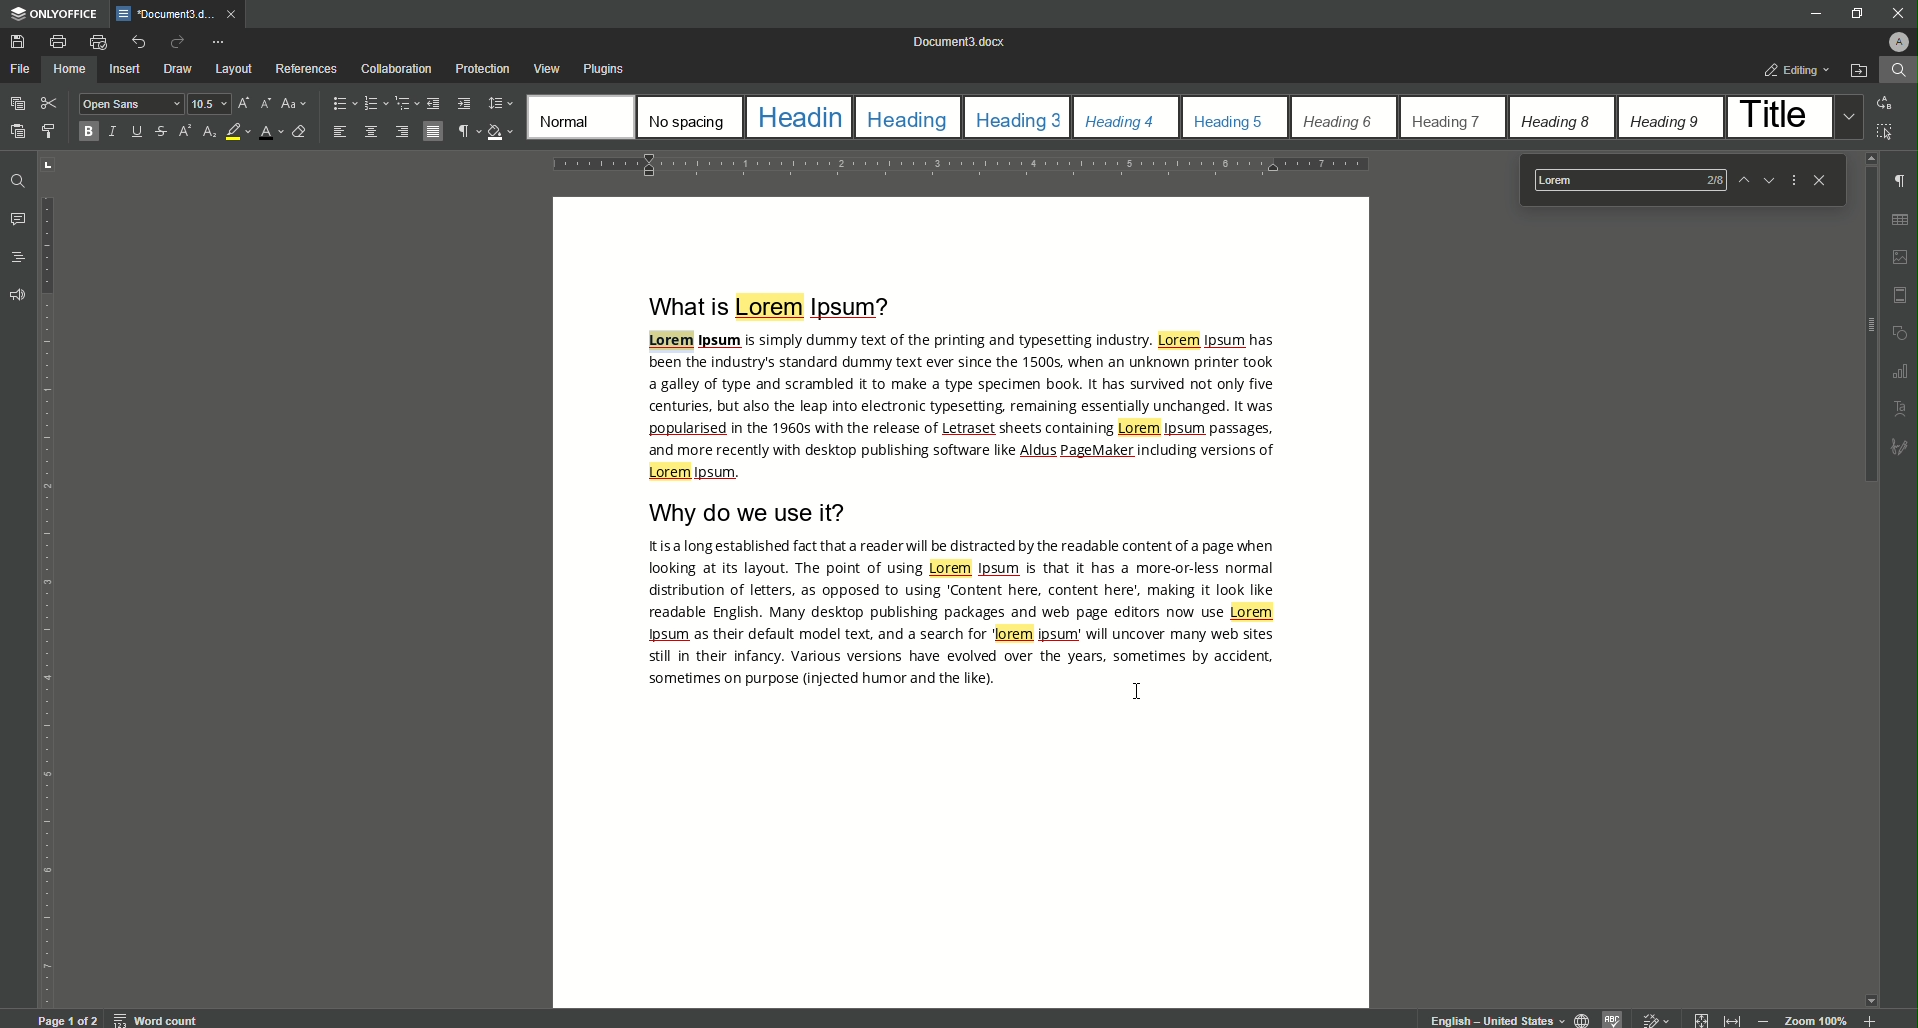 Image resolution: width=1918 pixels, height=1028 pixels. I want to click on Title, so click(1773, 113).